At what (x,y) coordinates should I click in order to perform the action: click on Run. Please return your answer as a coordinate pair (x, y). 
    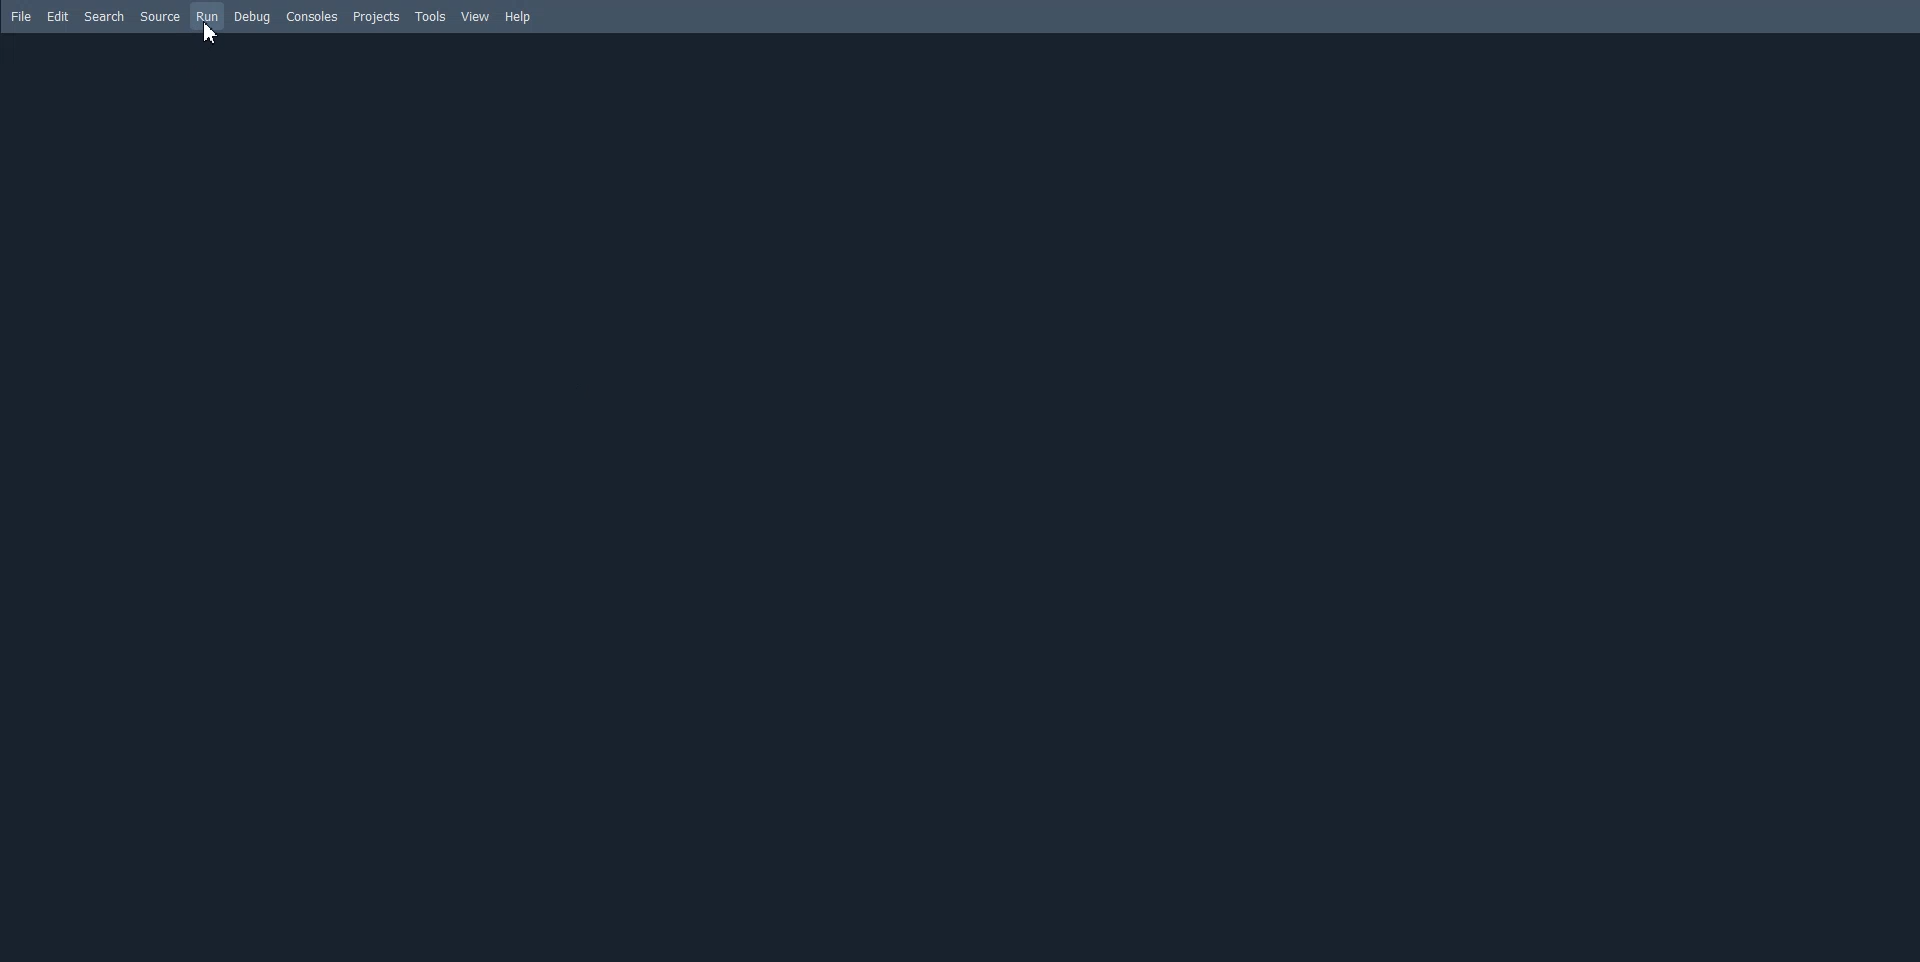
    Looking at the image, I should click on (207, 17).